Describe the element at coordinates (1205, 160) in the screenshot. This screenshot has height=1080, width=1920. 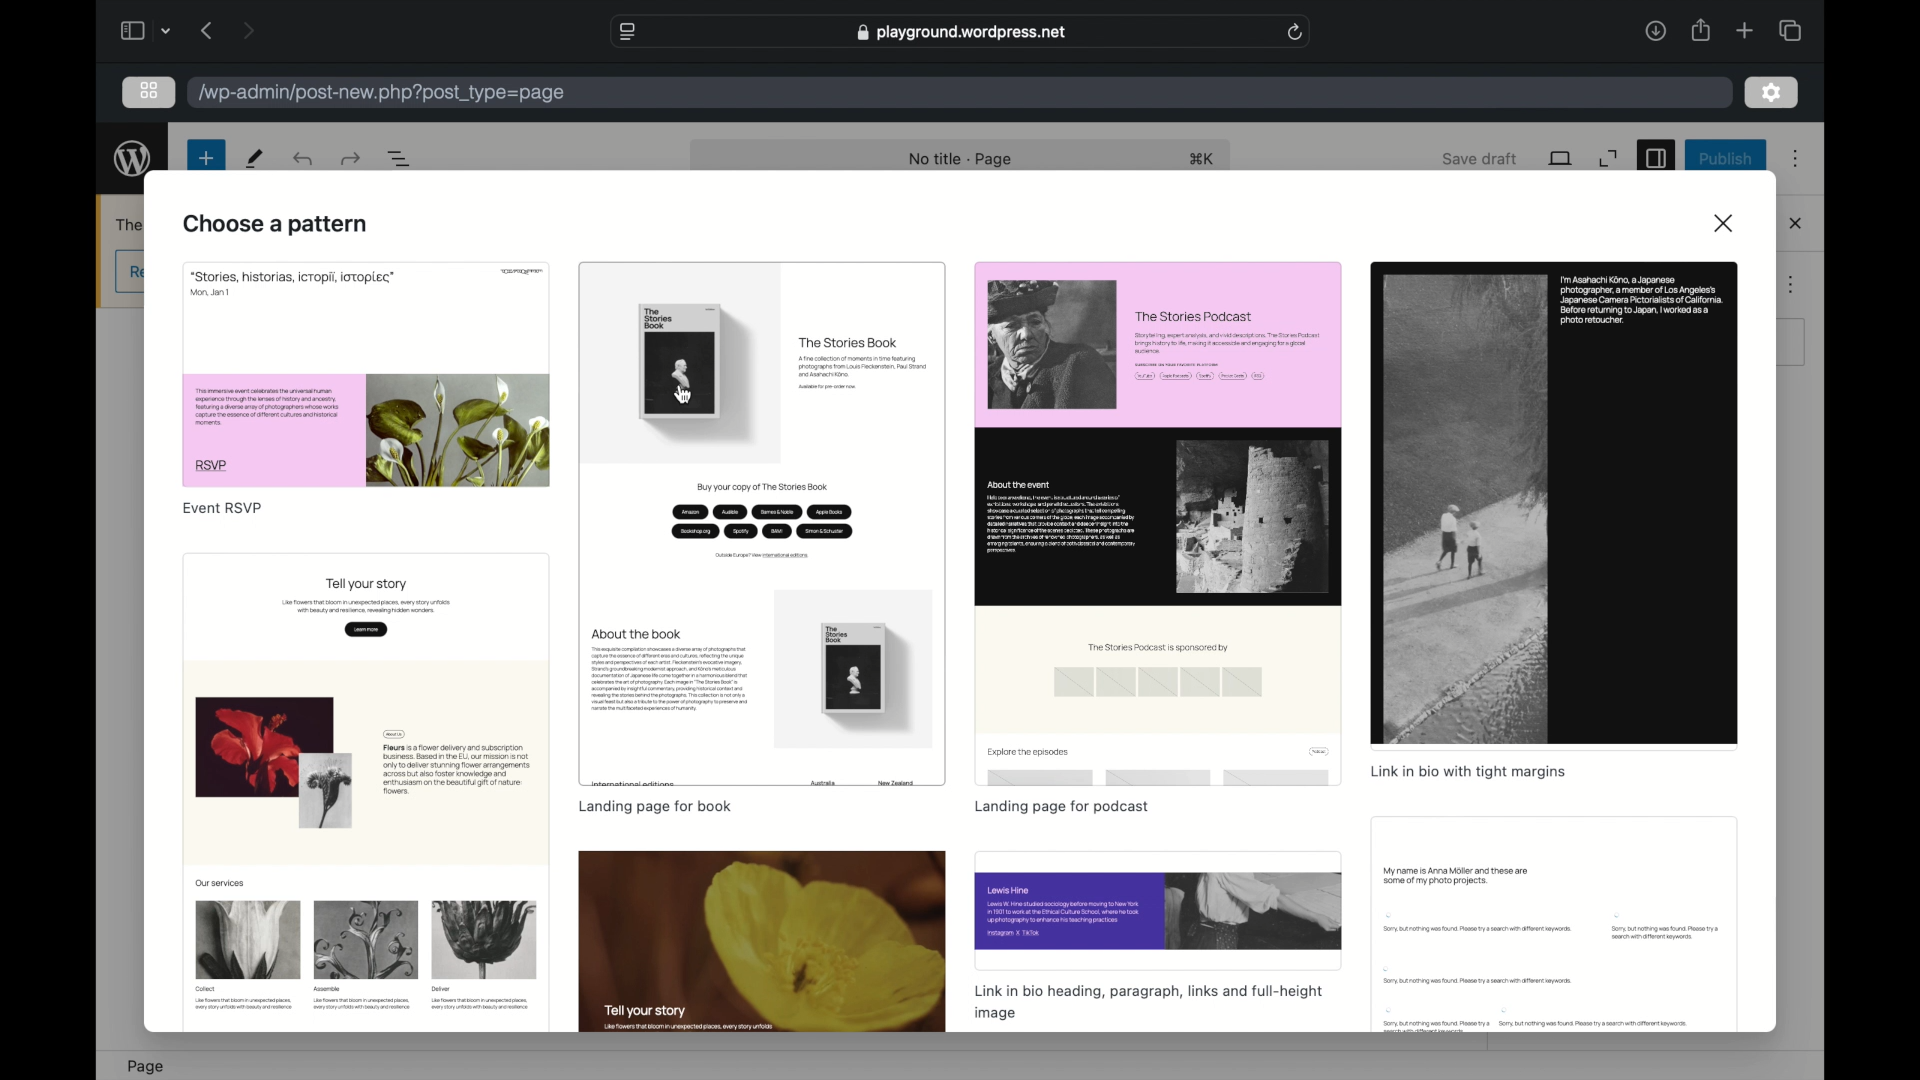
I see `shortcut` at that location.